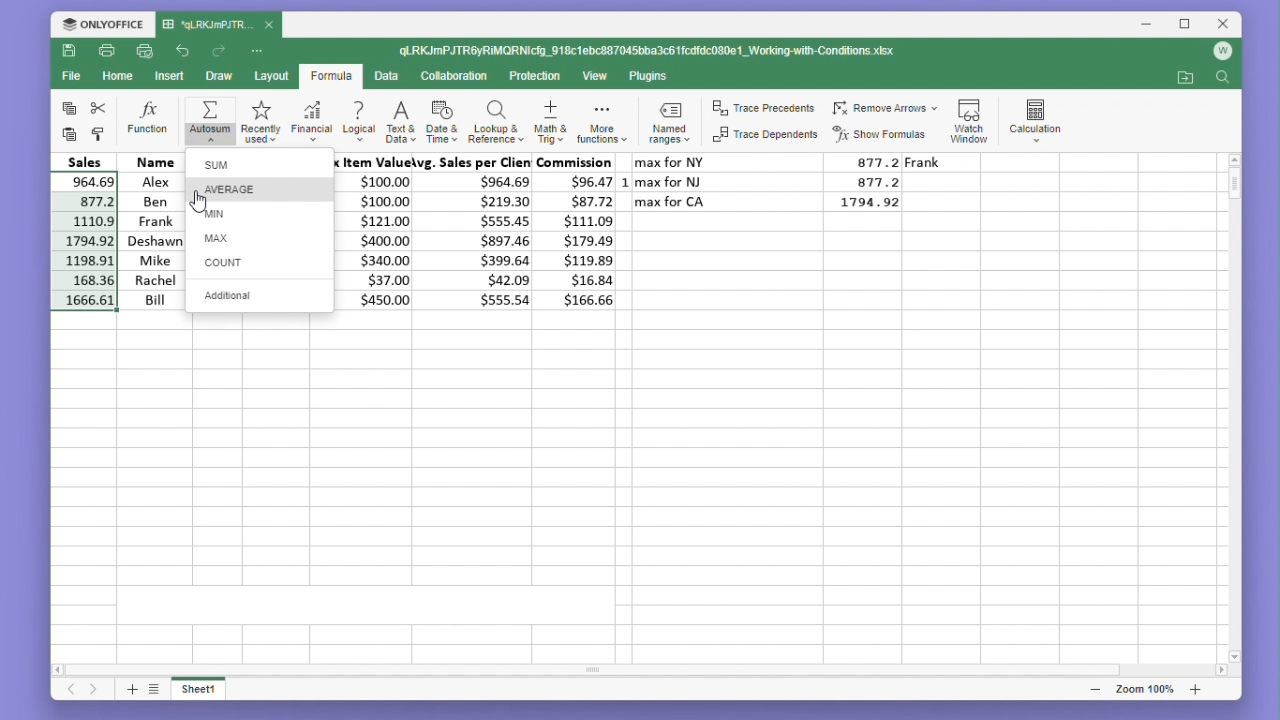  Describe the element at coordinates (766, 135) in the screenshot. I see `Trace dependents` at that location.